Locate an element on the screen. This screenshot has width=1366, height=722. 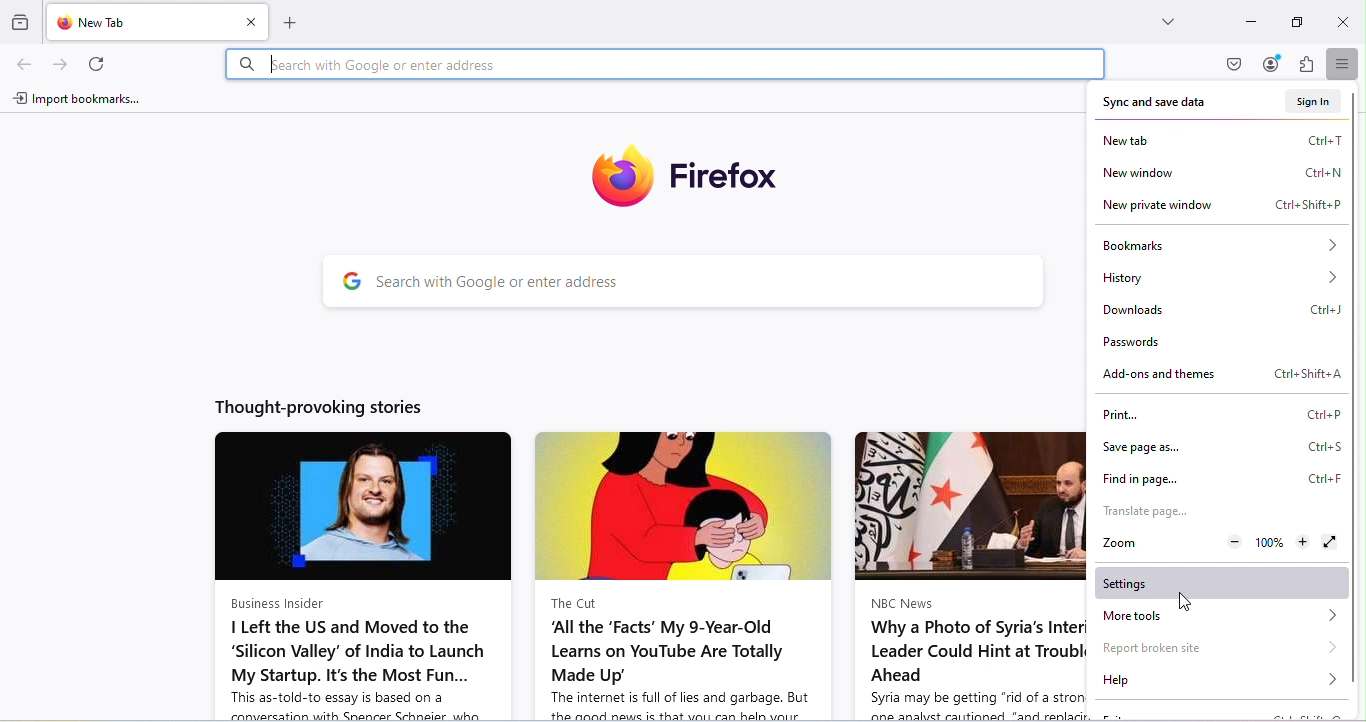
Search bar is located at coordinates (708, 284).